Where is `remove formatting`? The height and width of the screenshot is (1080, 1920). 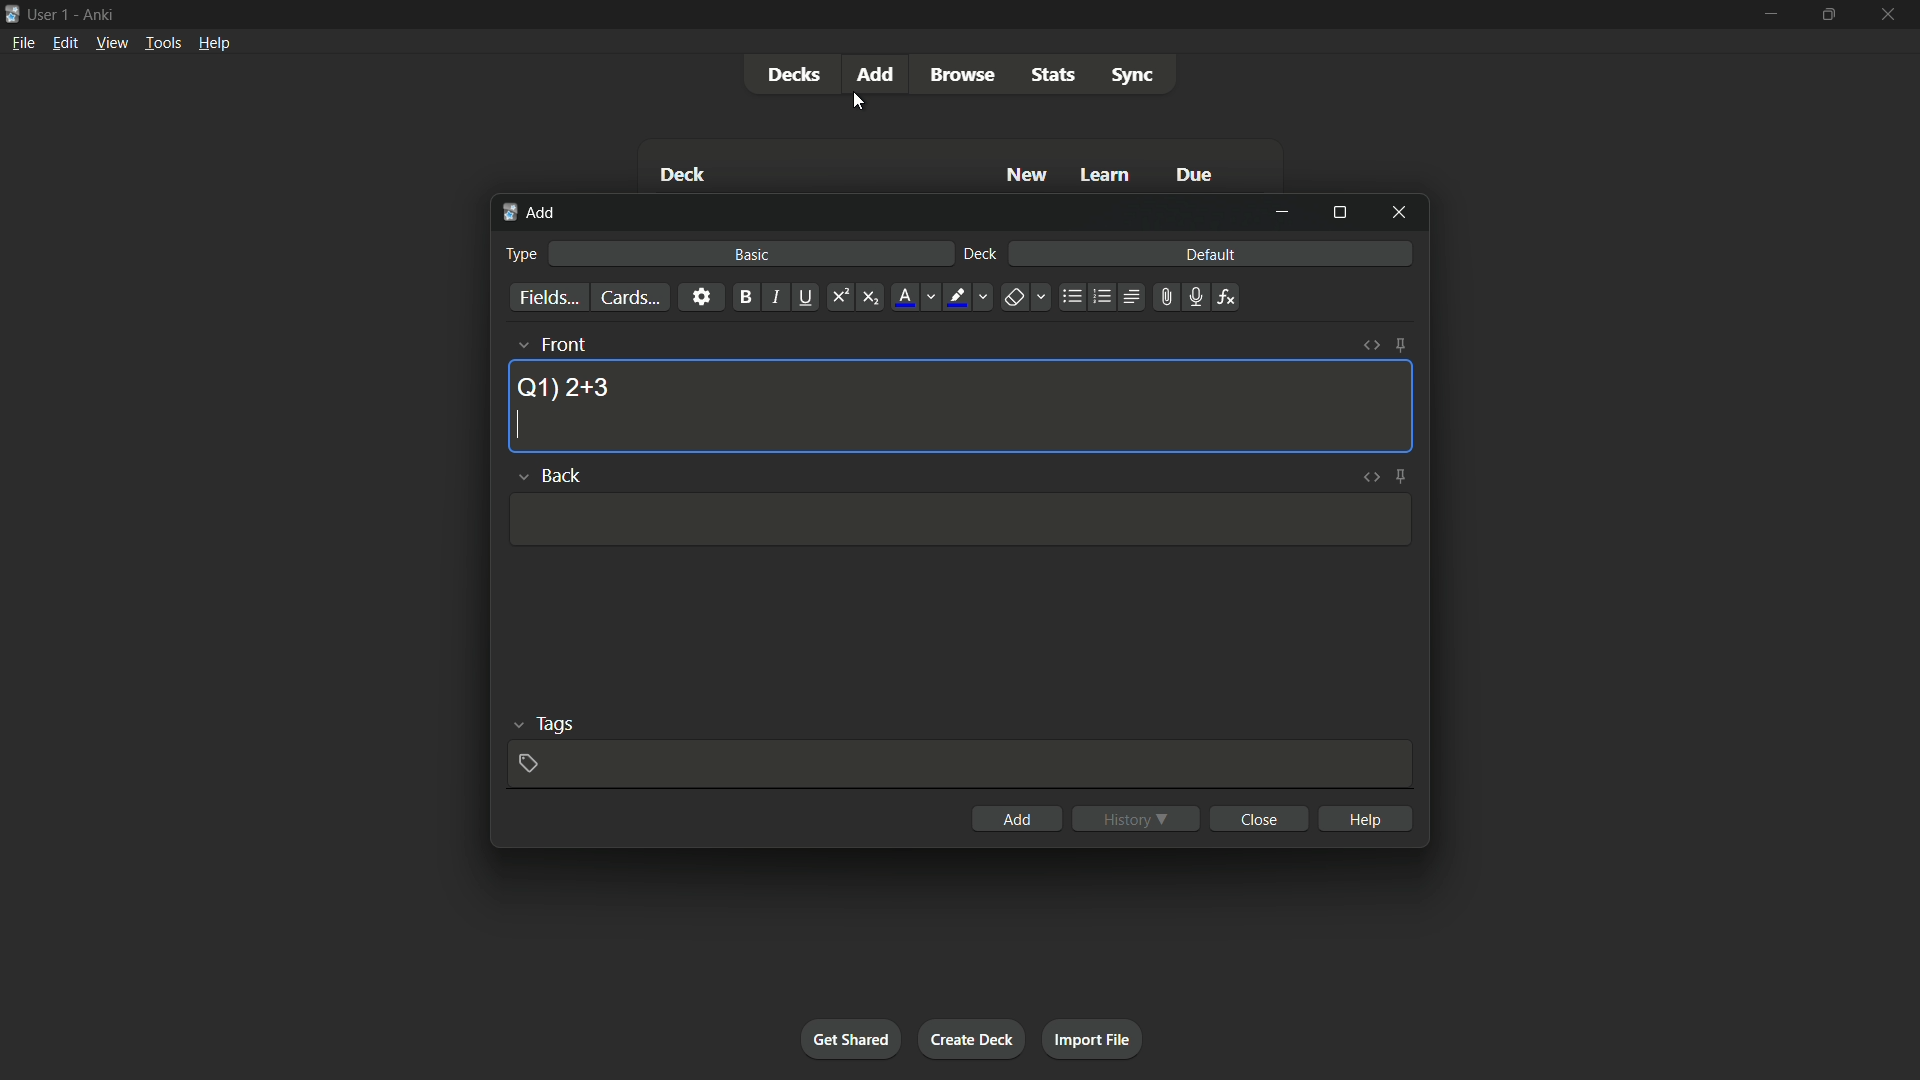
remove formatting is located at coordinates (1014, 299).